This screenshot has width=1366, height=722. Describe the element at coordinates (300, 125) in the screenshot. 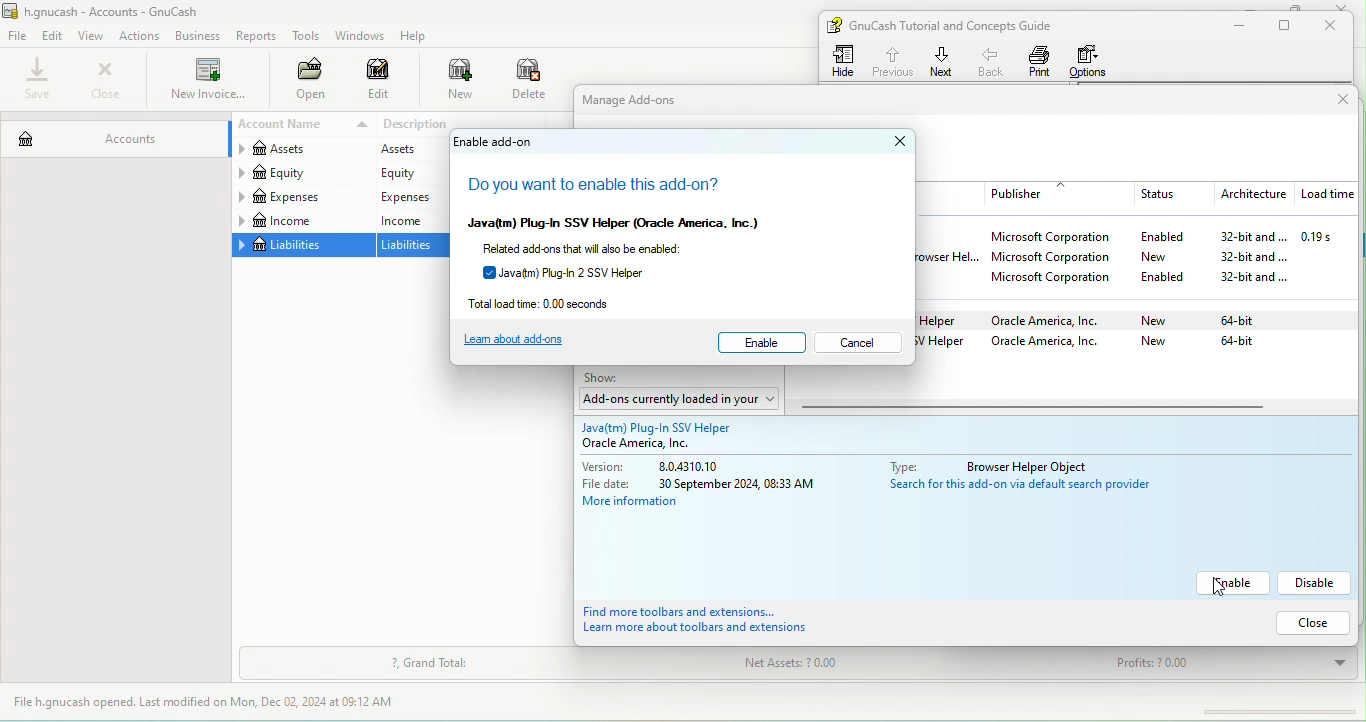

I see `account name` at that location.